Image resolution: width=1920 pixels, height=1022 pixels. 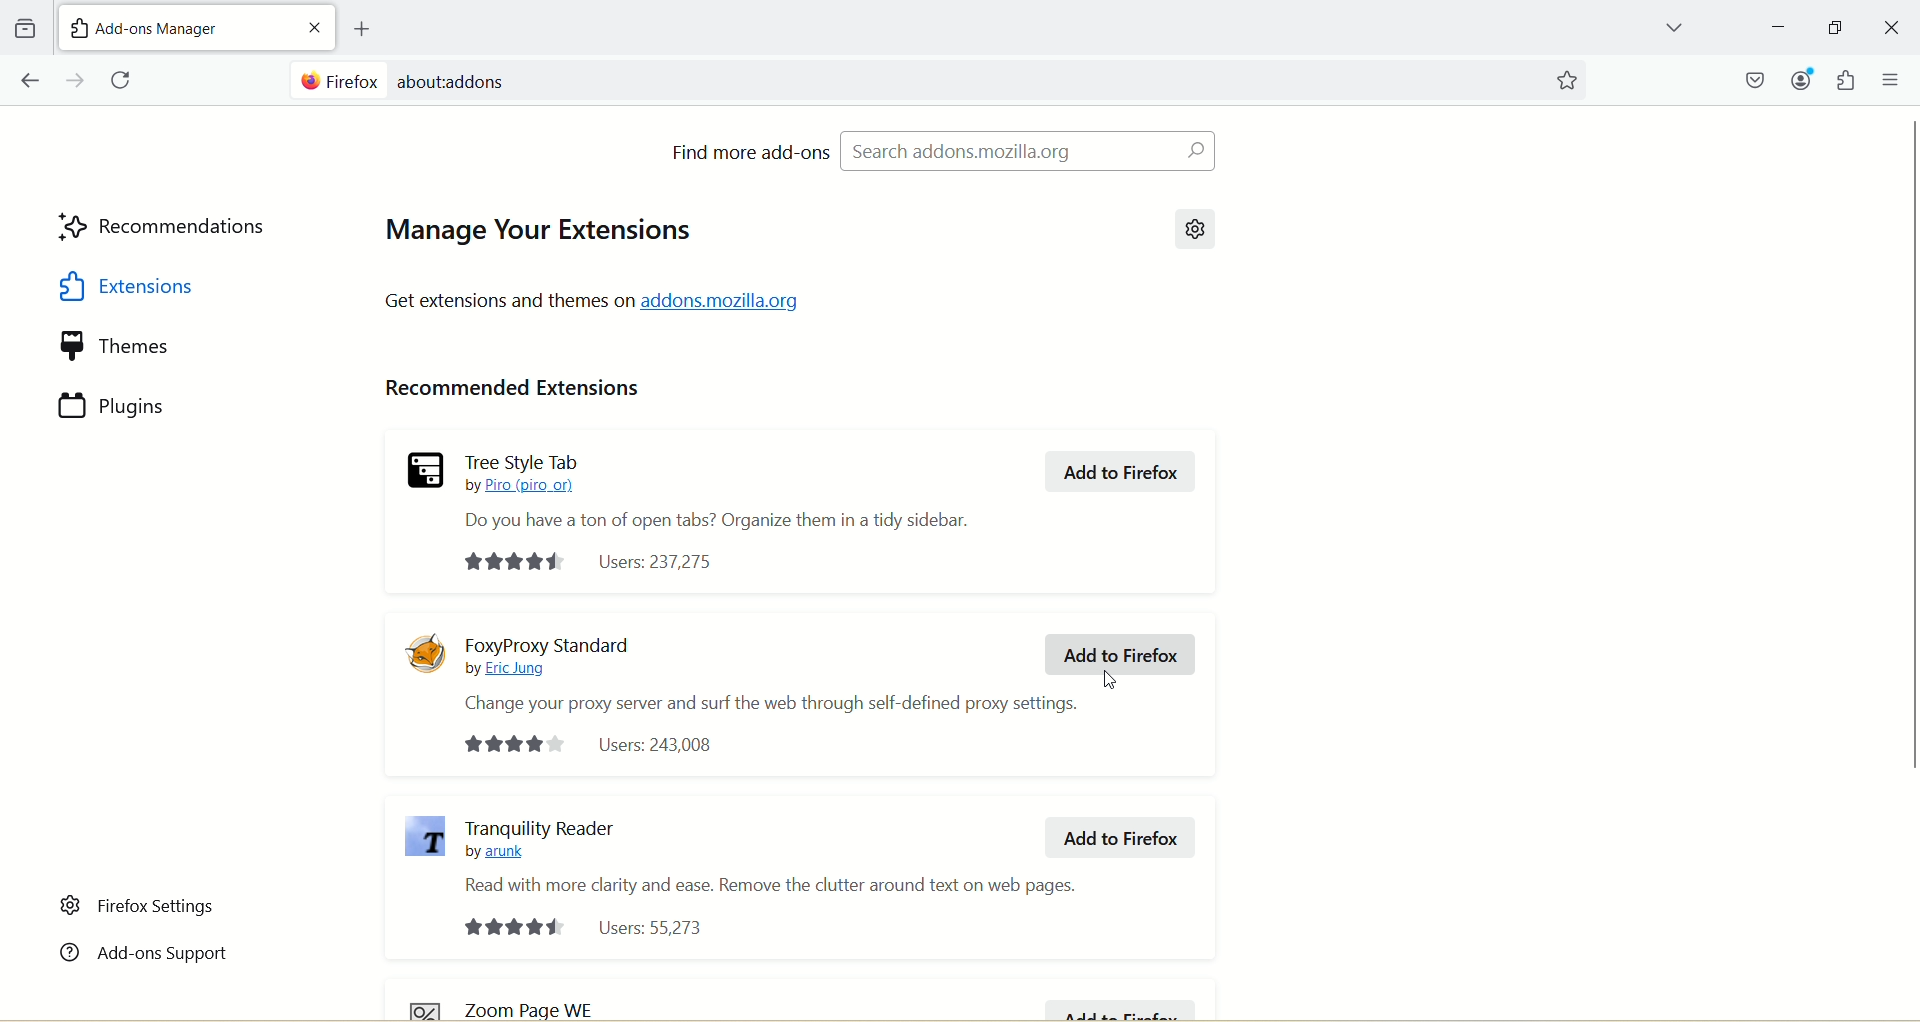 What do you see at coordinates (1835, 27) in the screenshot?
I see `Minimize` at bounding box center [1835, 27].